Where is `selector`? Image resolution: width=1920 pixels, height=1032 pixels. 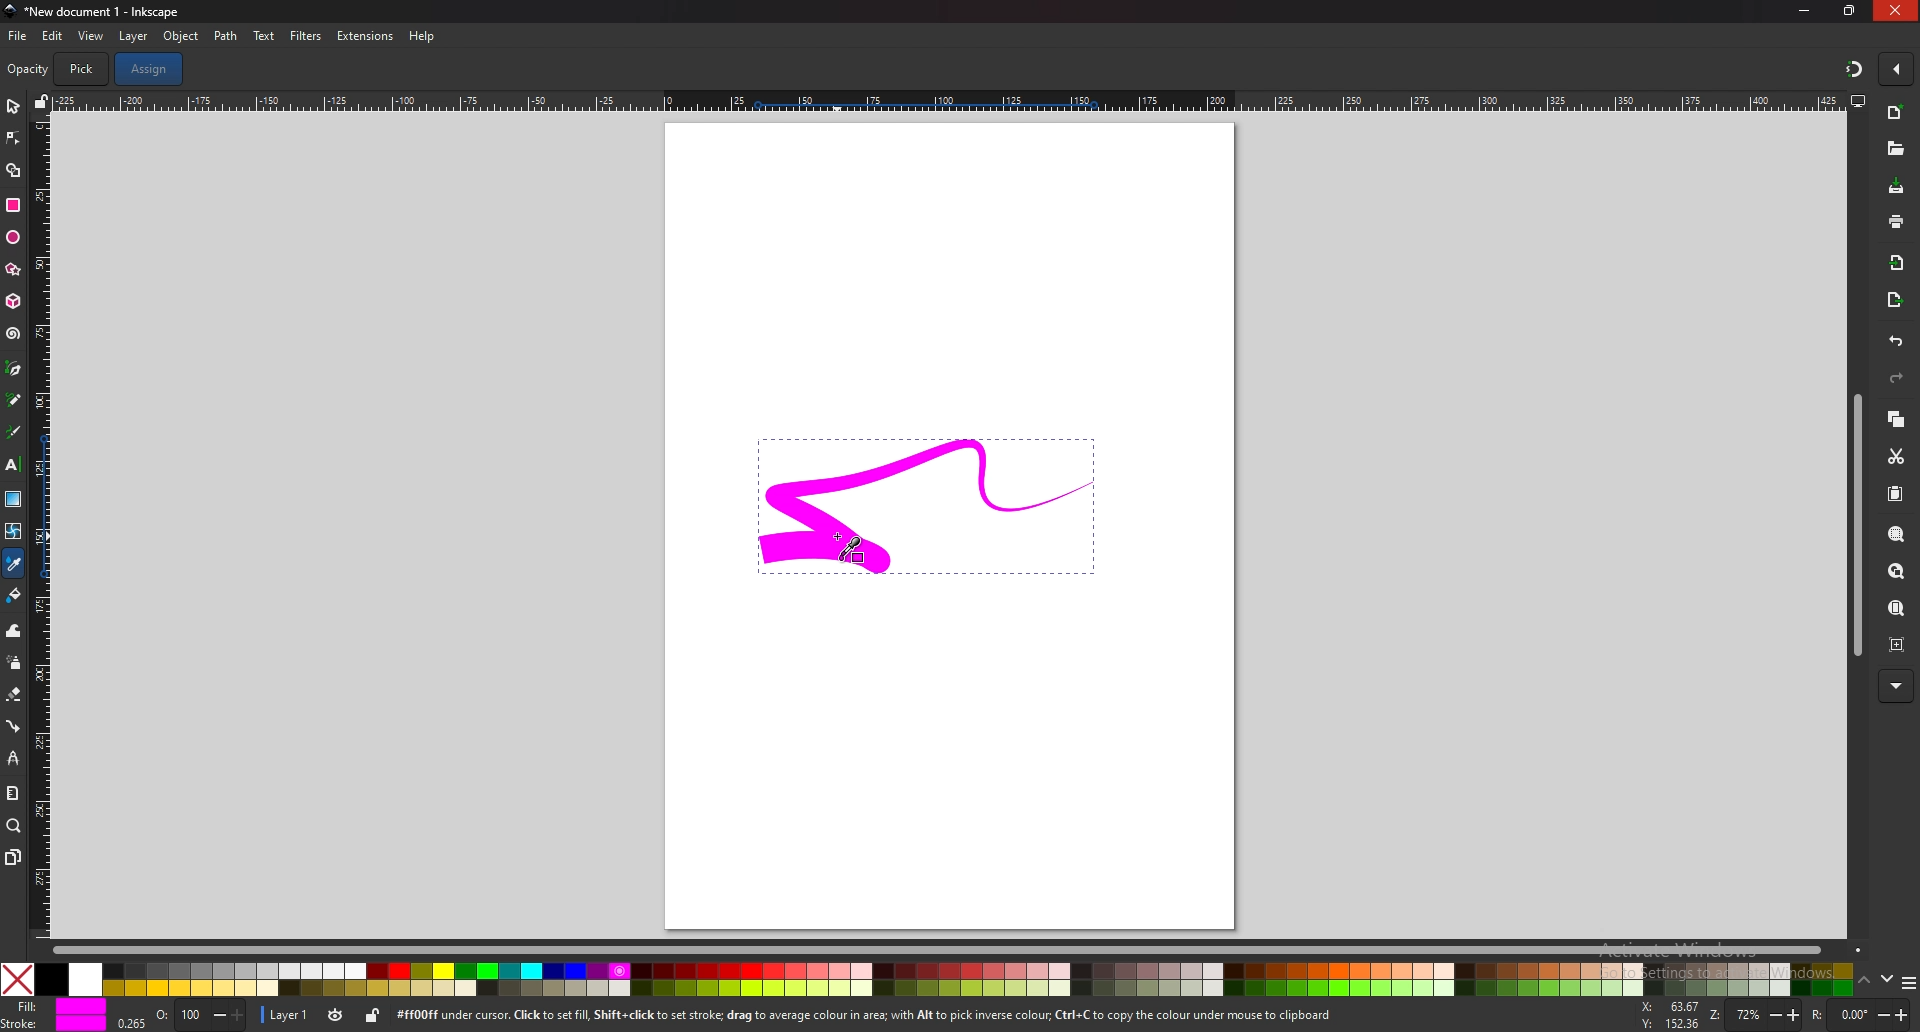
selector is located at coordinates (13, 105).